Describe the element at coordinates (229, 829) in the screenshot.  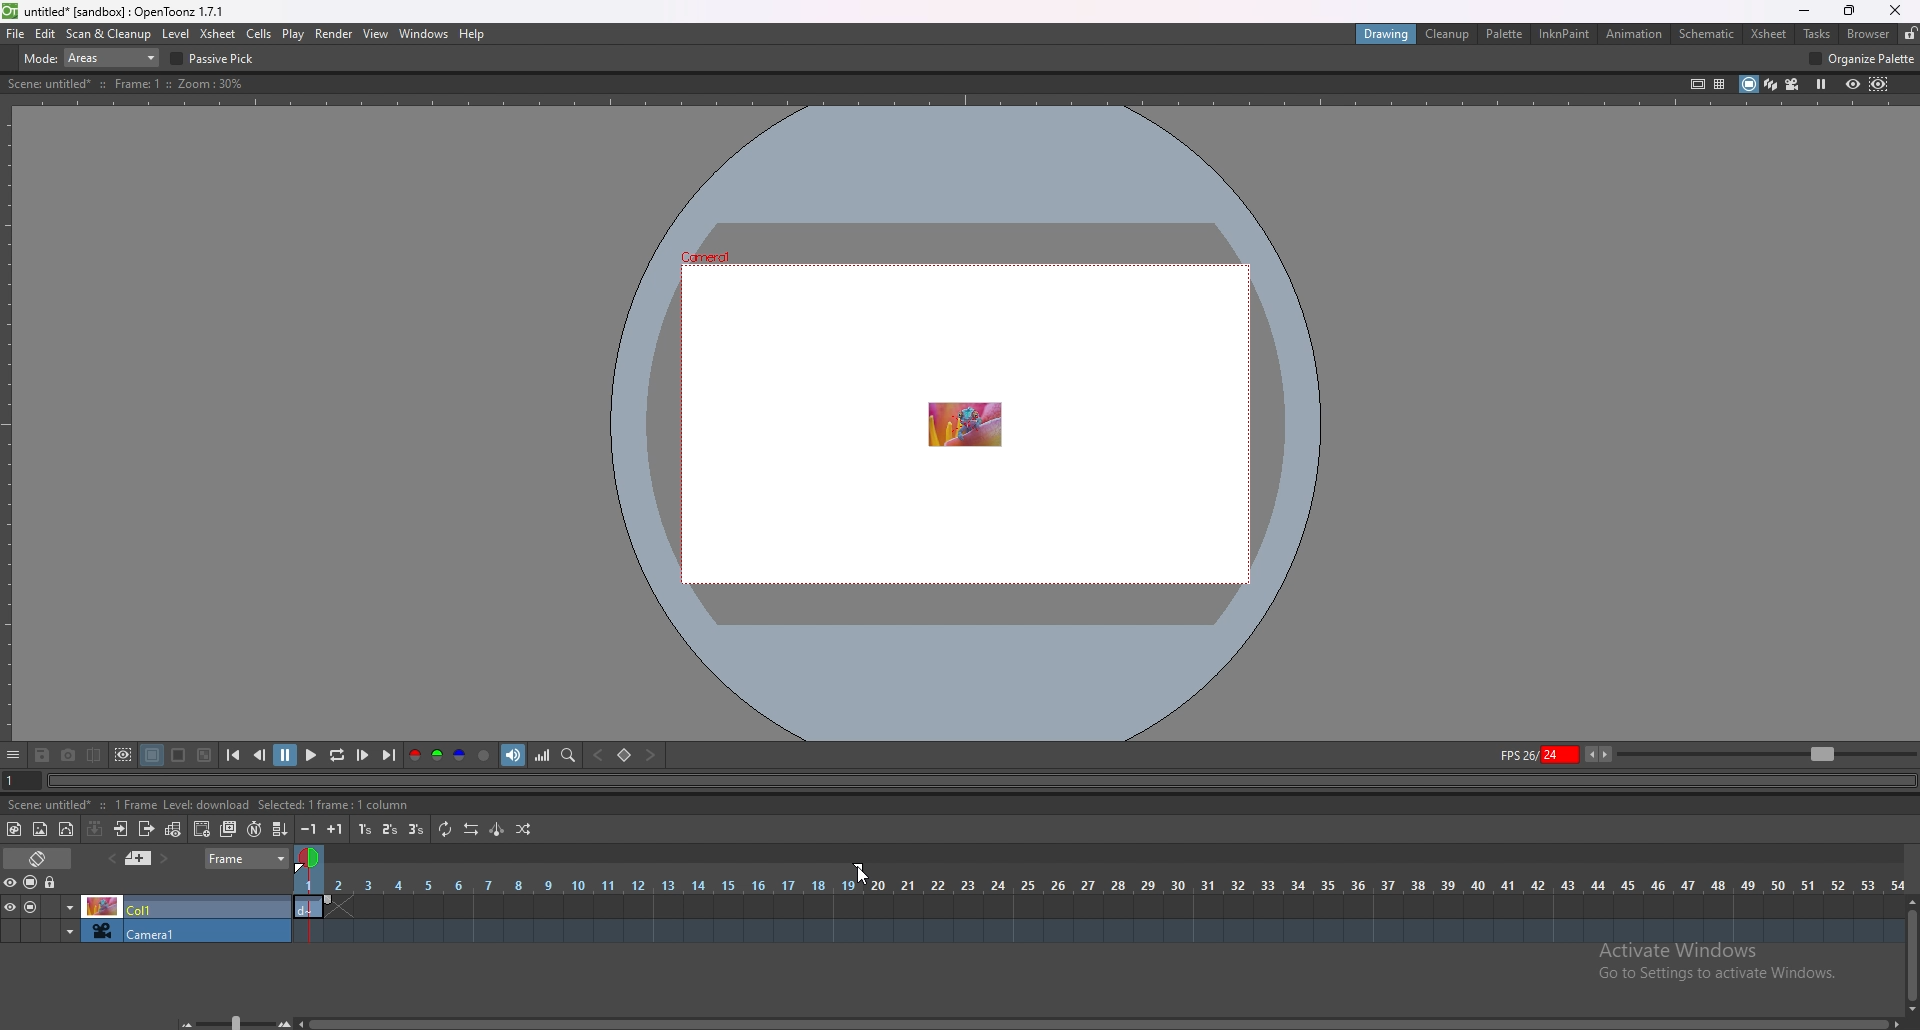
I see `duplicate drawing` at that location.